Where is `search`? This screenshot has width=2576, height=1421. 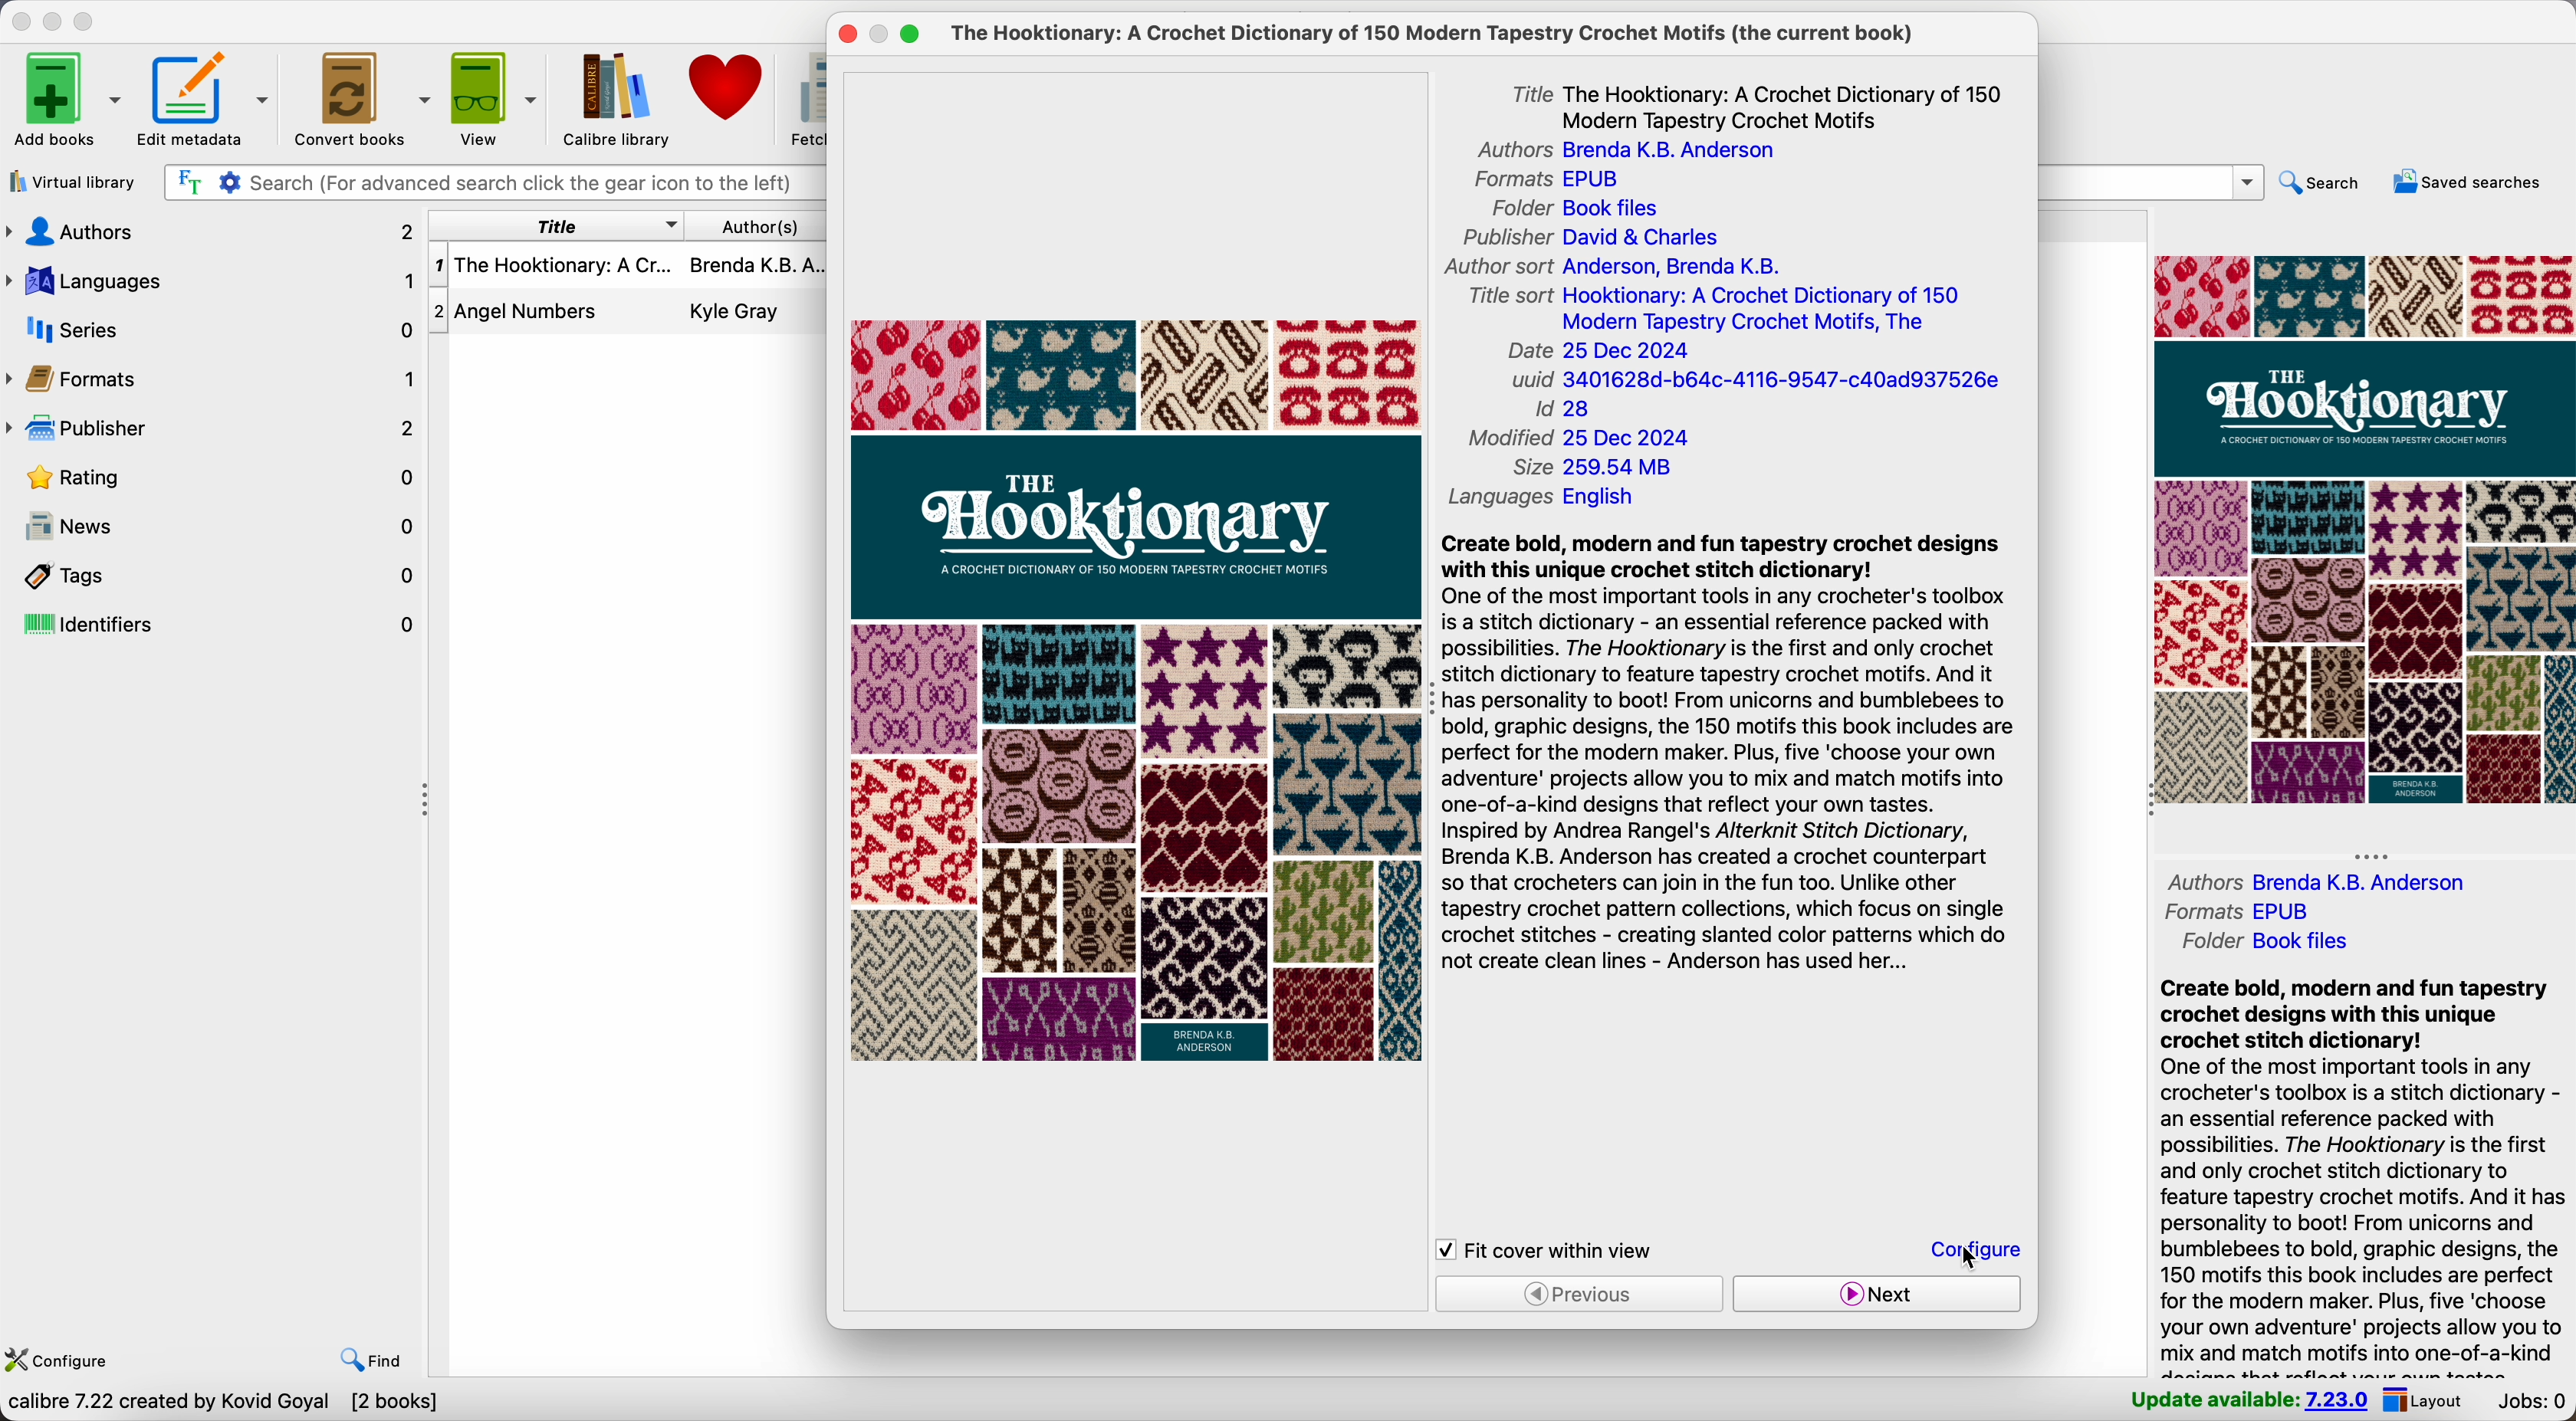 search is located at coordinates (2323, 187).